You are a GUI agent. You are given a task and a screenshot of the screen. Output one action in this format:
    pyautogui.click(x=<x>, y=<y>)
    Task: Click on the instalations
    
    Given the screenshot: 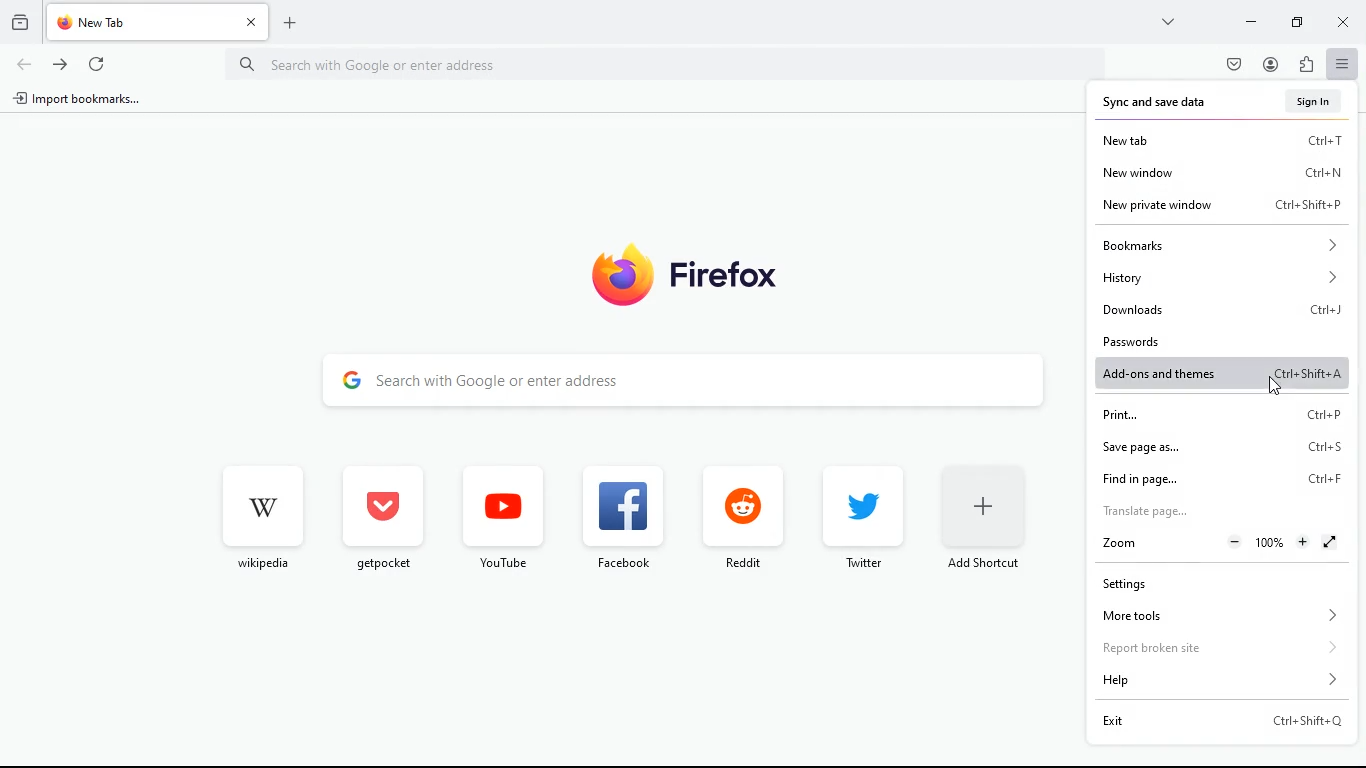 What is the action you would take?
    pyautogui.click(x=1306, y=66)
    